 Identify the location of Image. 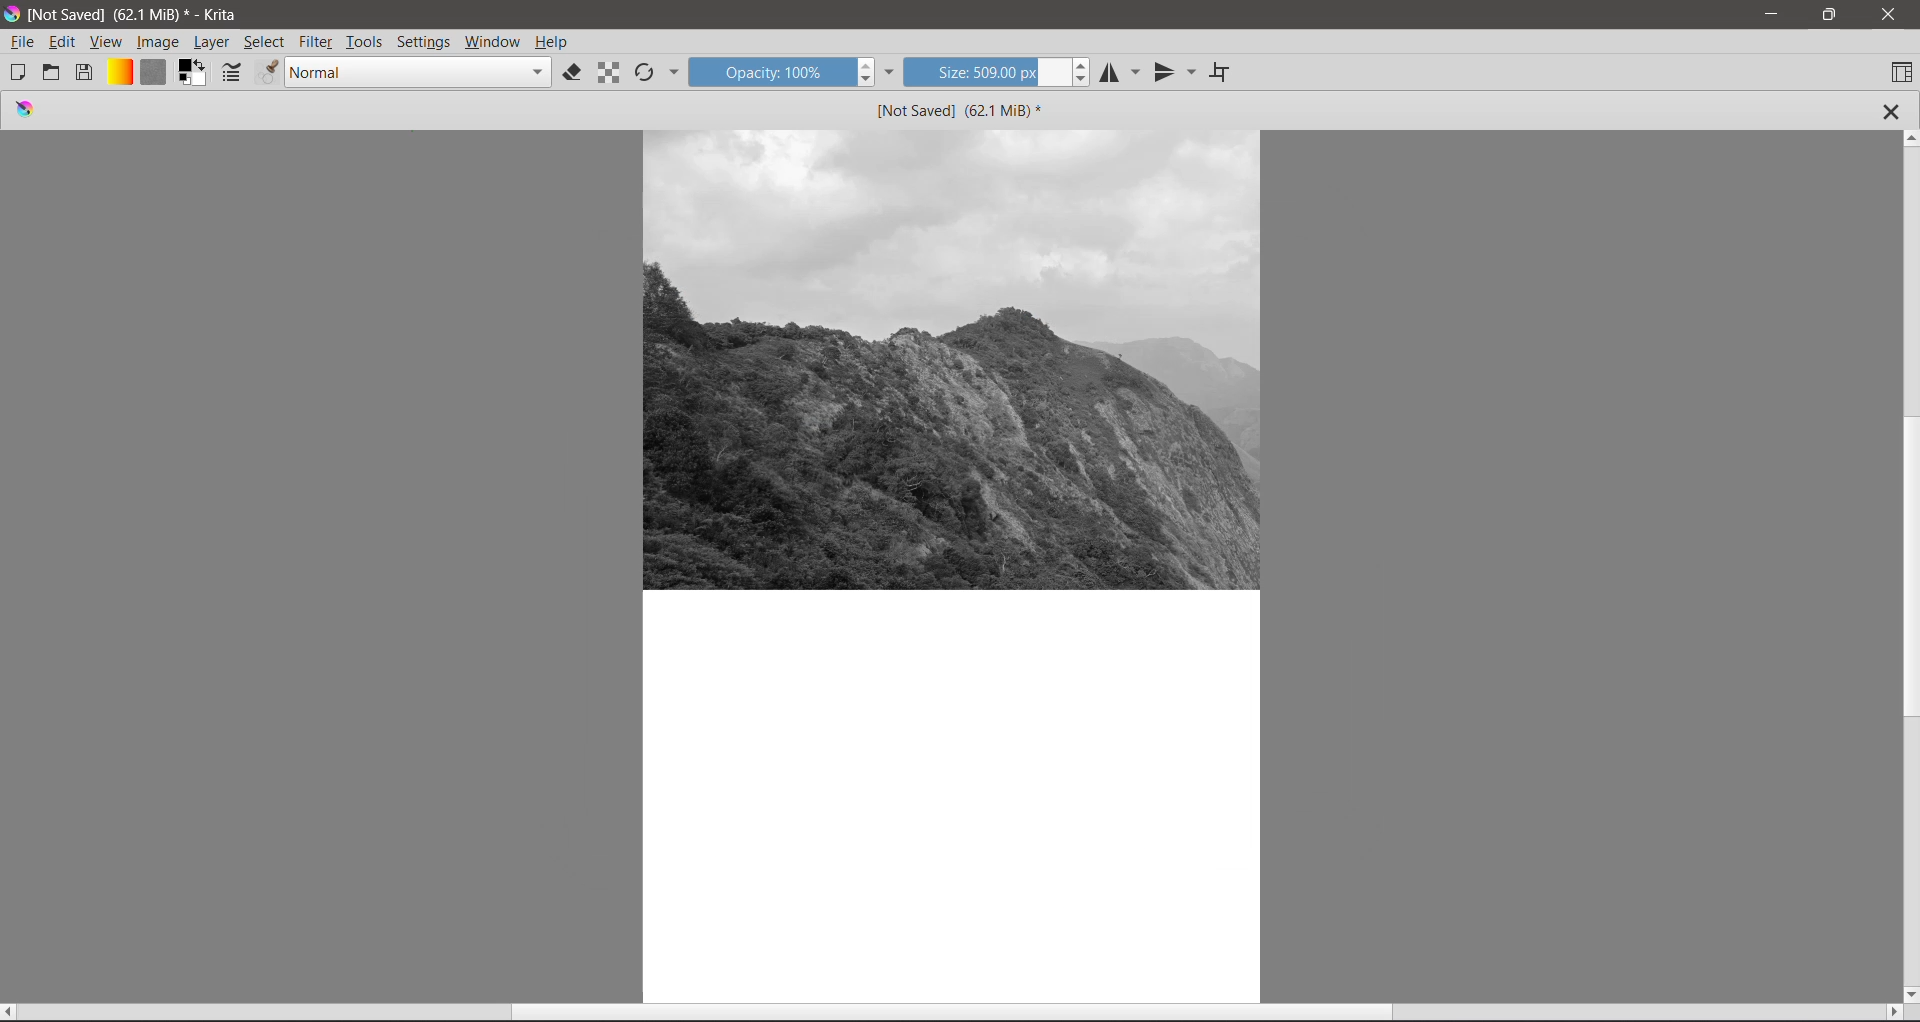
(159, 41).